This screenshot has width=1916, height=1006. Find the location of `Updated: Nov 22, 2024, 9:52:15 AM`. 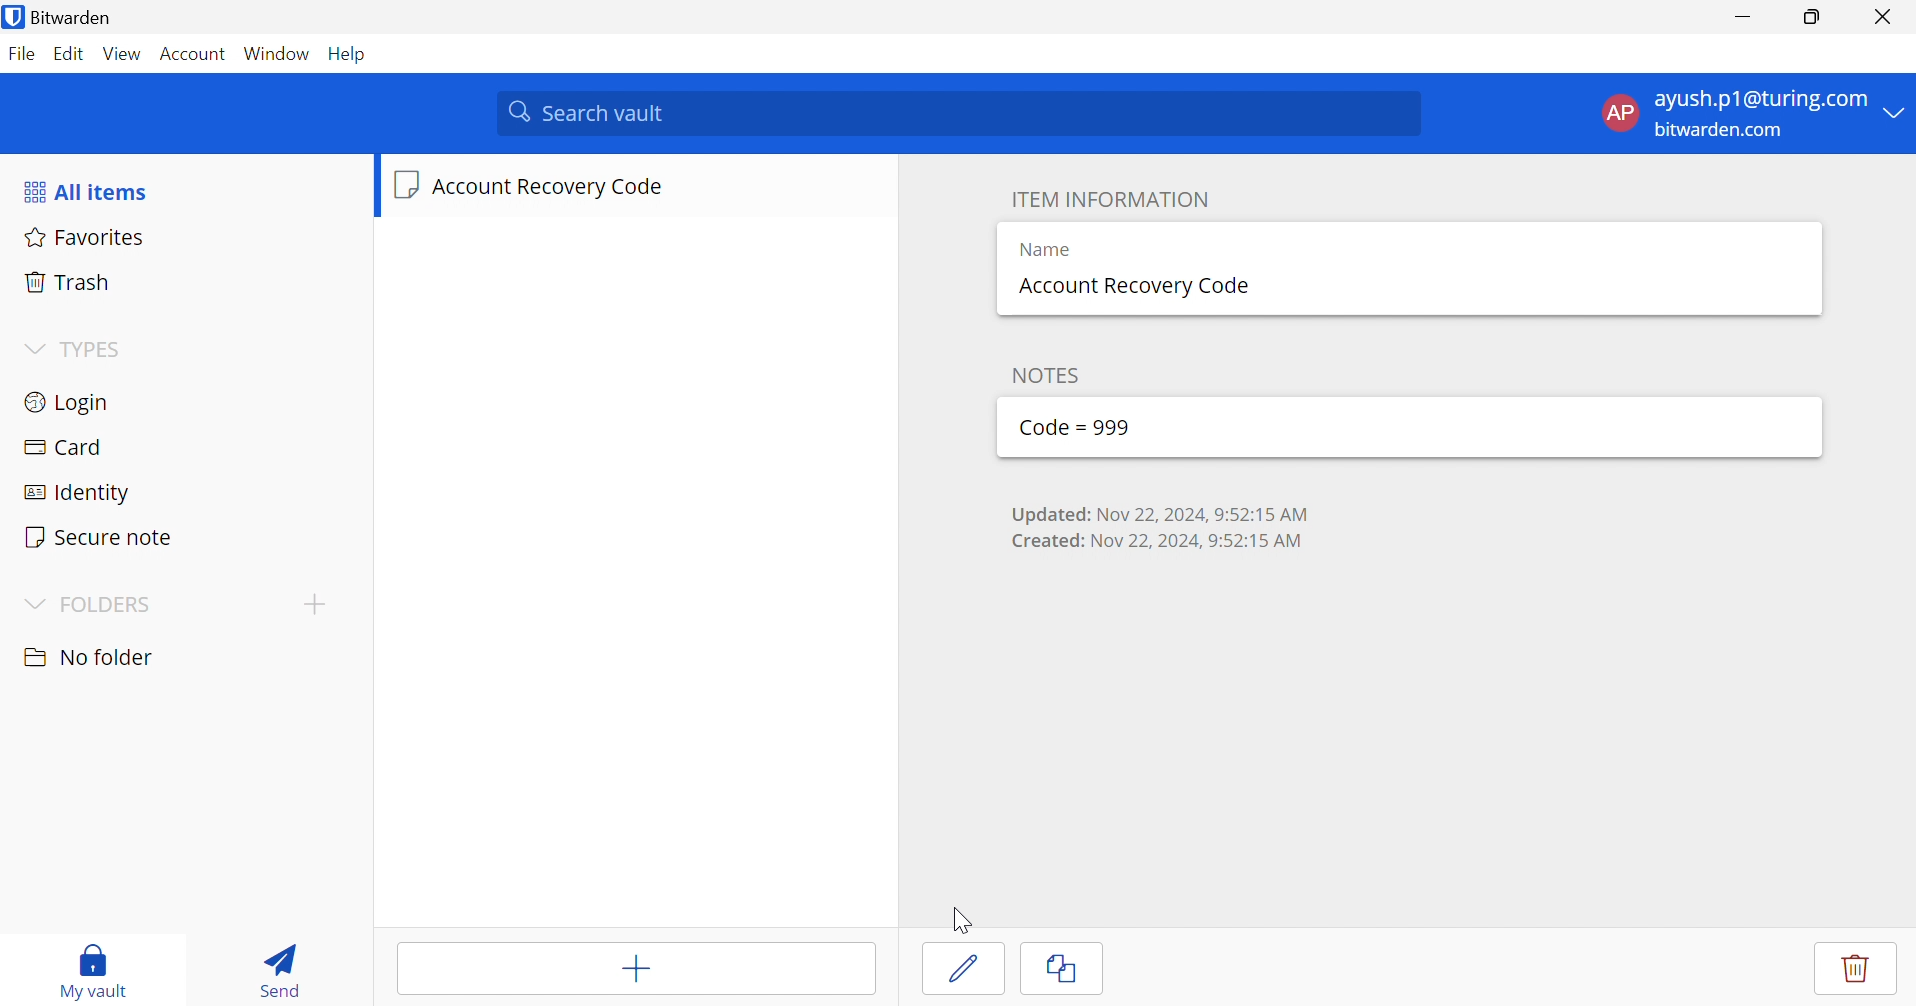

Updated: Nov 22, 2024, 9:52:15 AM is located at coordinates (1165, 513).